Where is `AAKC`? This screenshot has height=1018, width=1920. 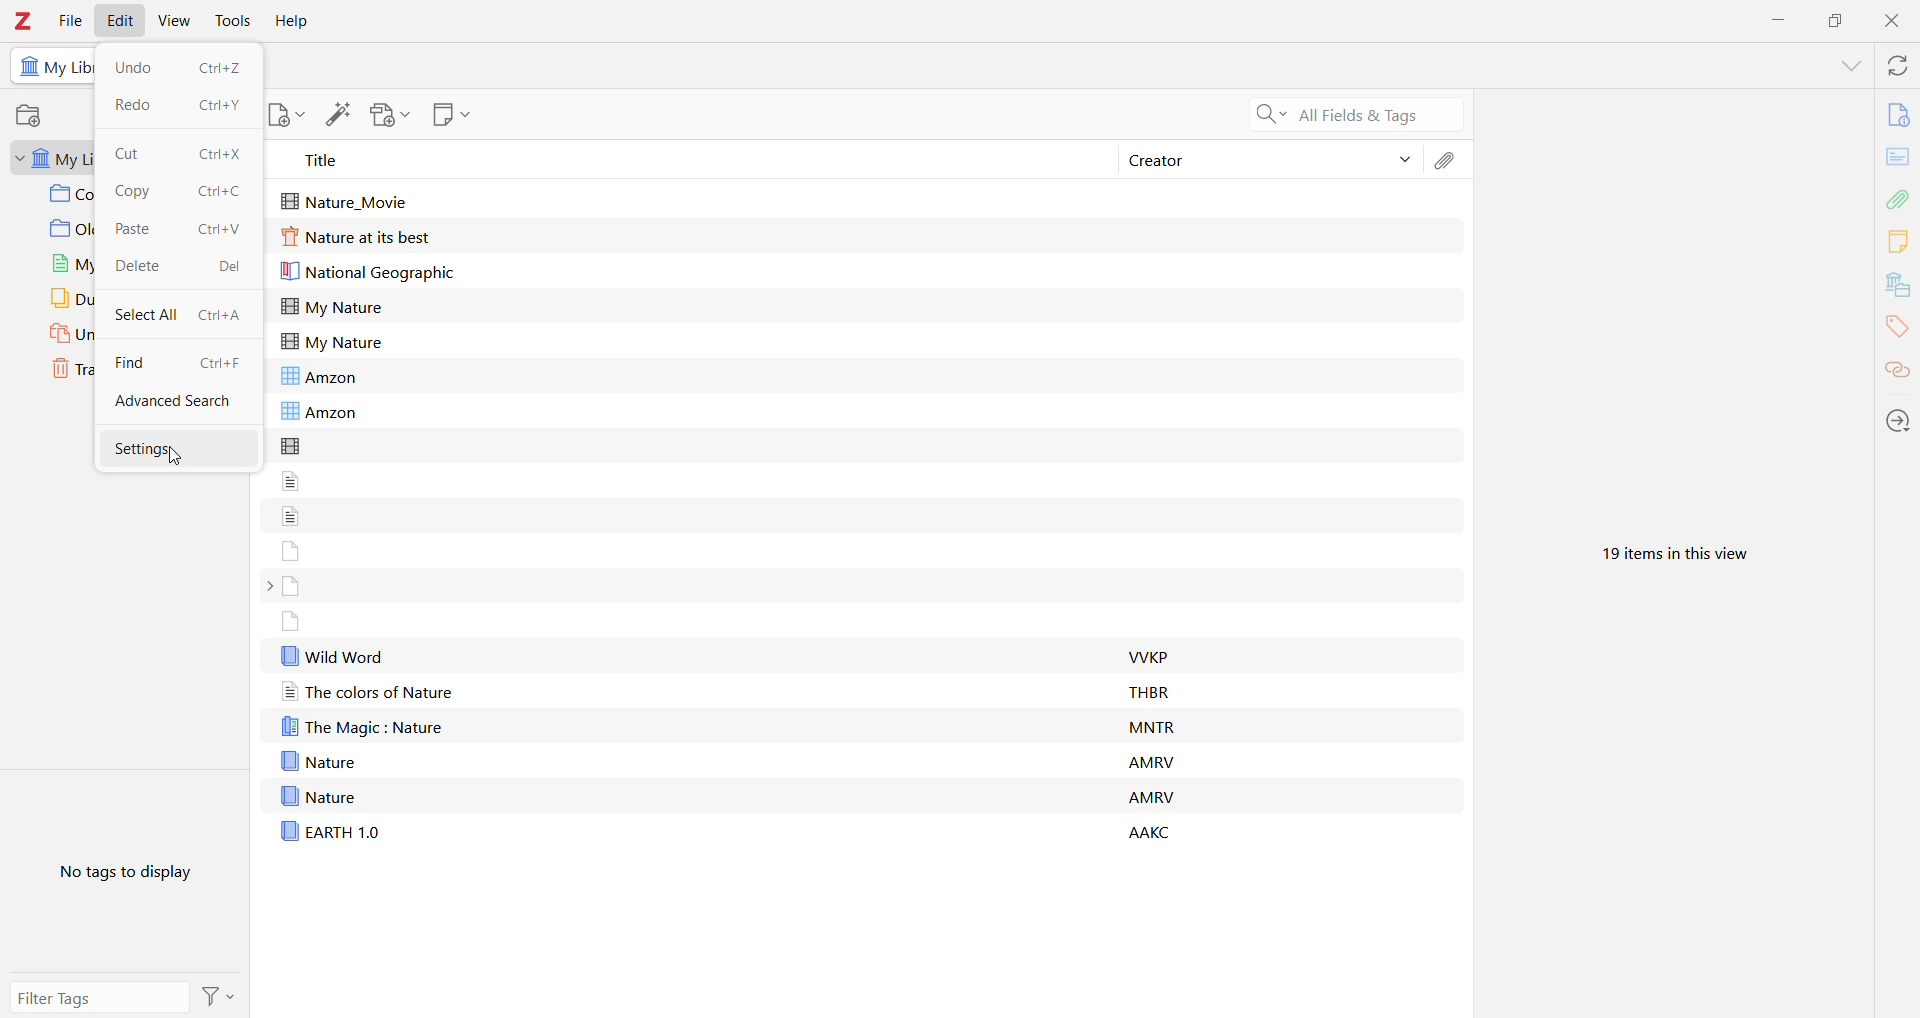 AAKC is located at coordinates (1156, 833).